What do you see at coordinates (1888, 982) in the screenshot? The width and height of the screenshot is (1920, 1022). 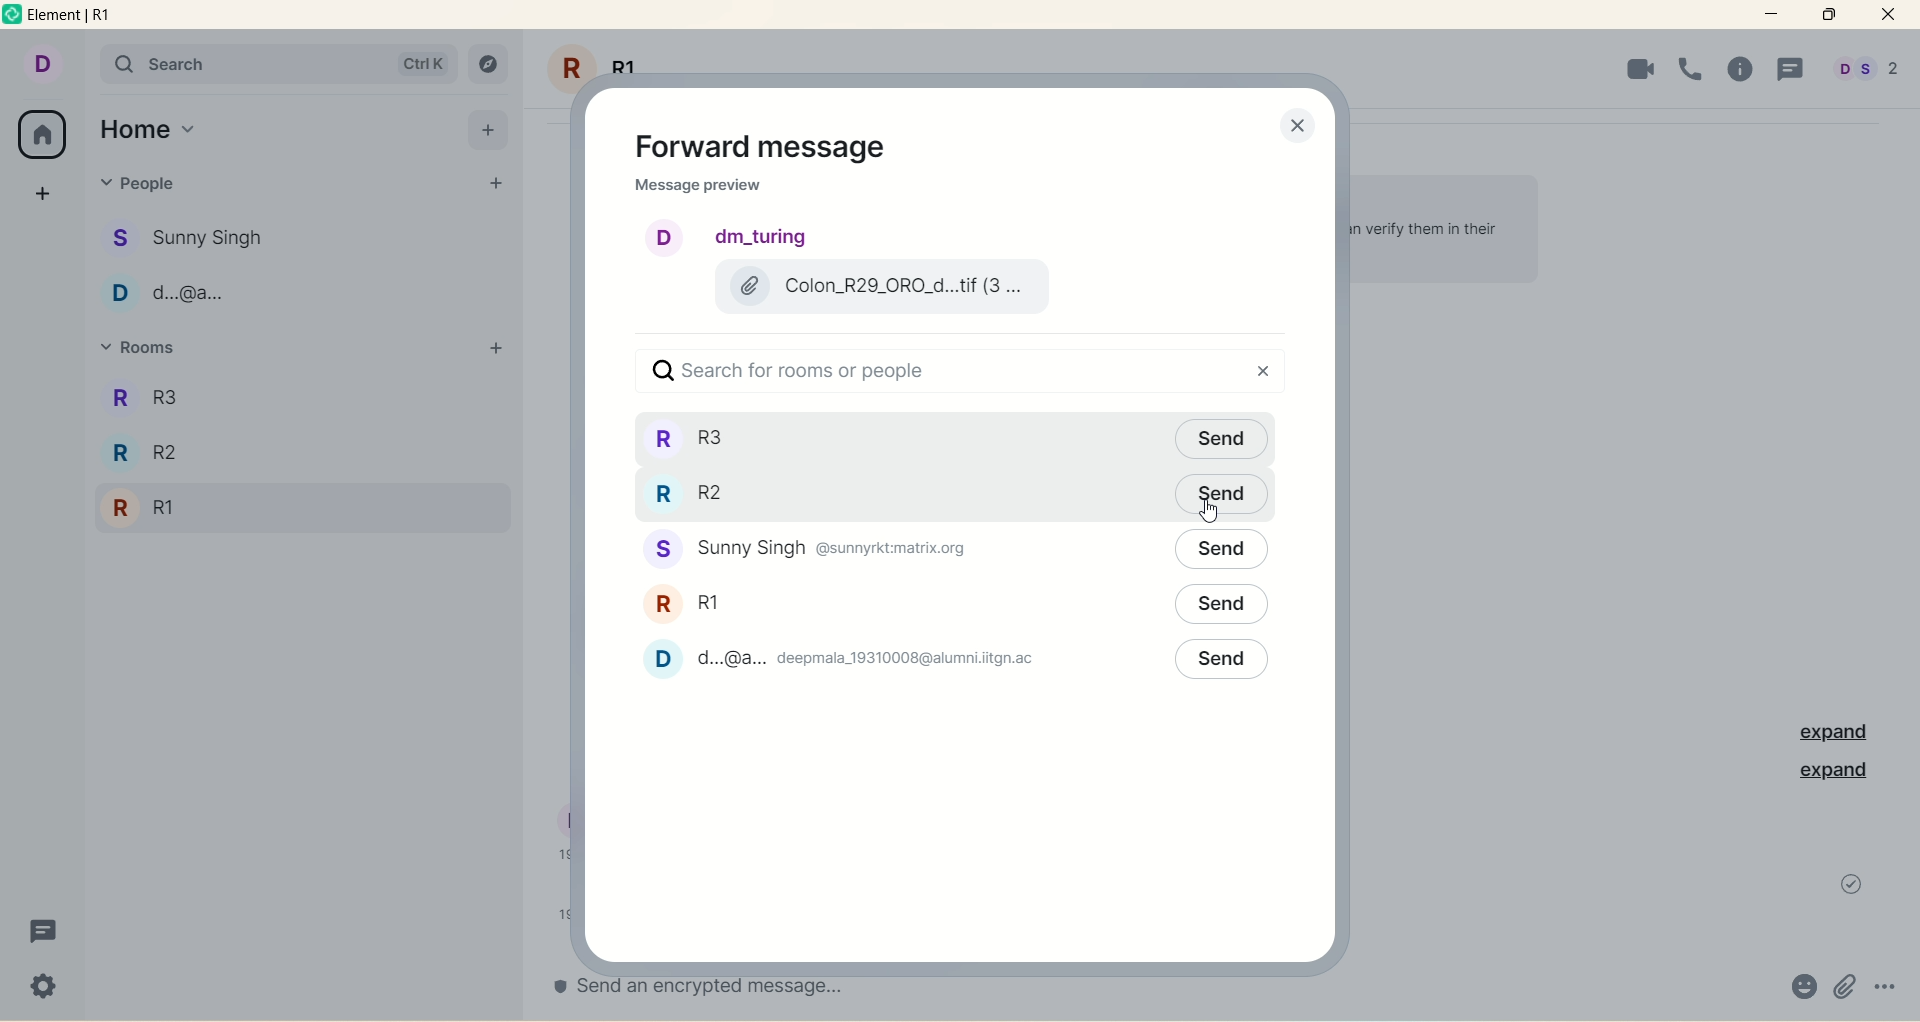 I see `options` at bounding box center [1888, 982].